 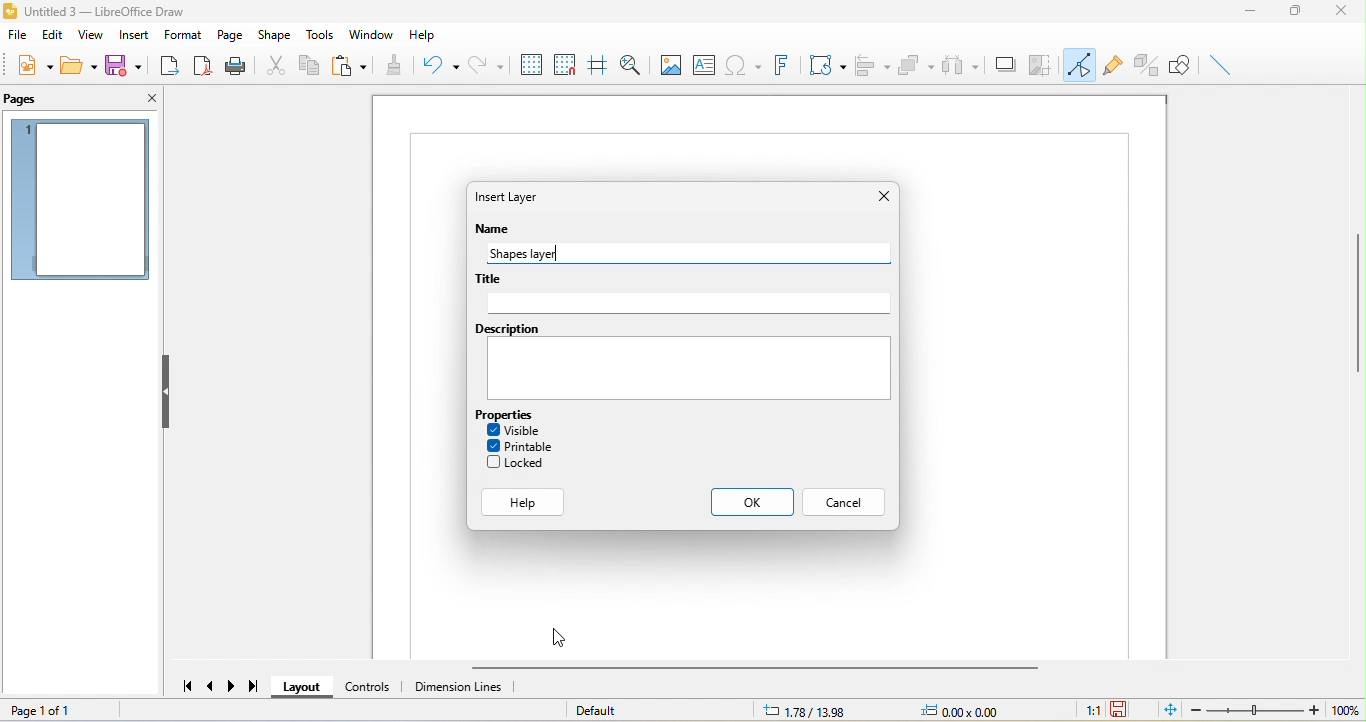 I want to click on format, so click(x=181, y=35).